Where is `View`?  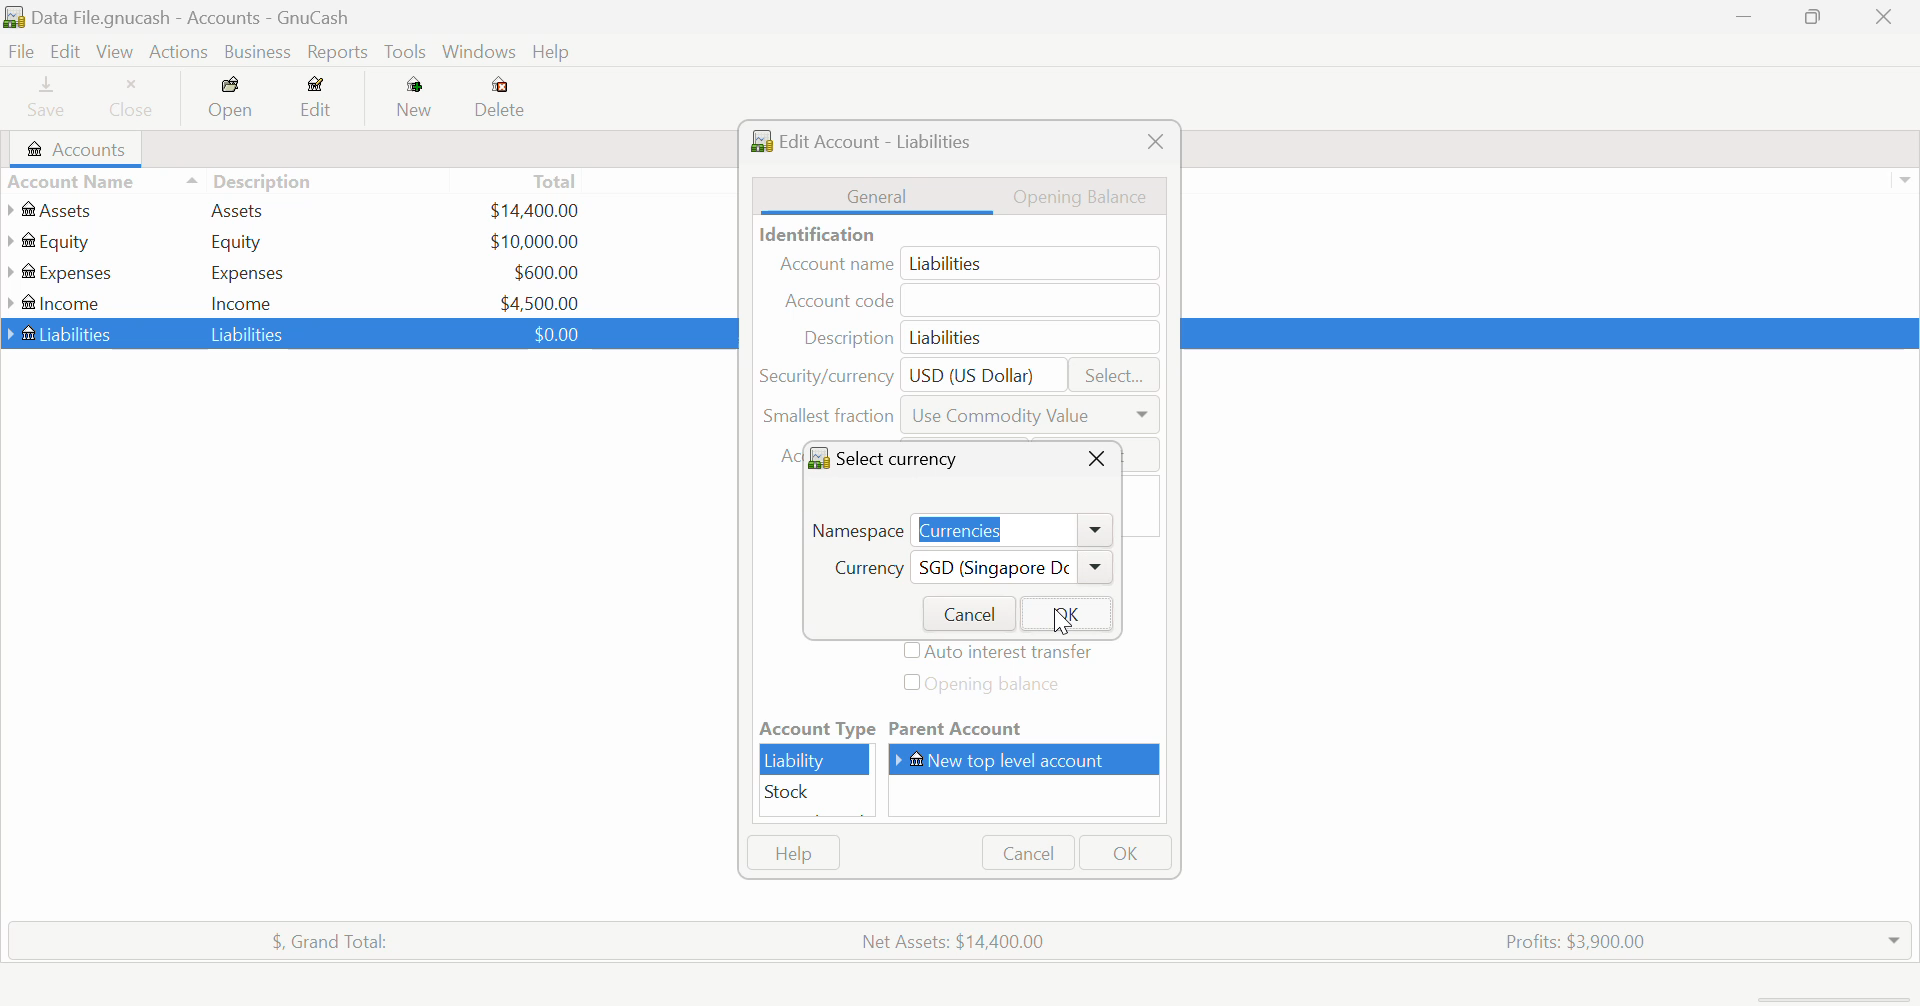 View is located at coordinates (113, 52).